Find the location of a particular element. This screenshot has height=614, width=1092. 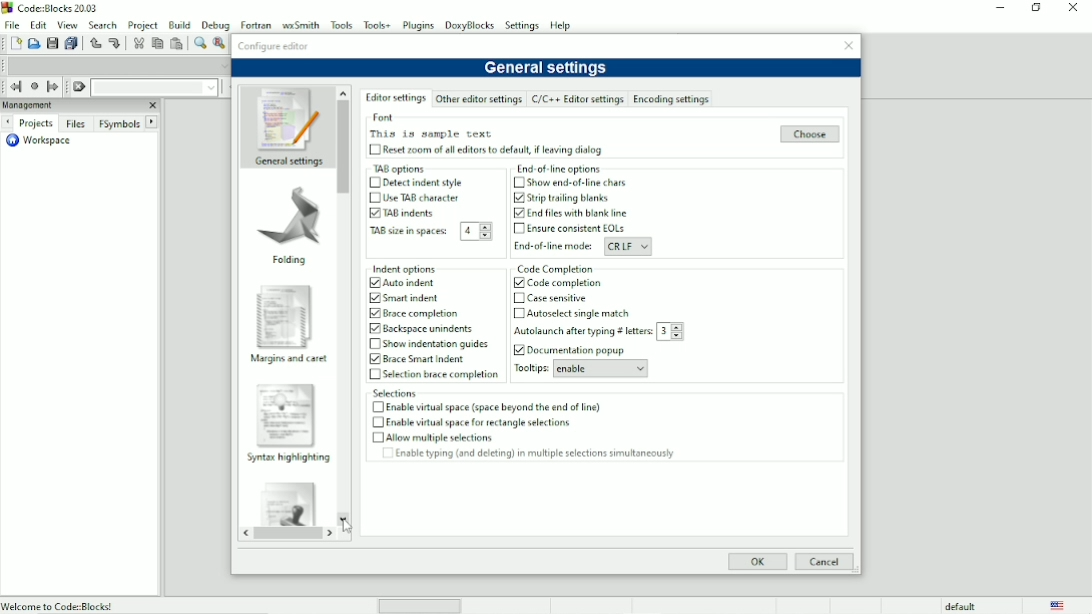

Project is located at coordinates (142, 24).